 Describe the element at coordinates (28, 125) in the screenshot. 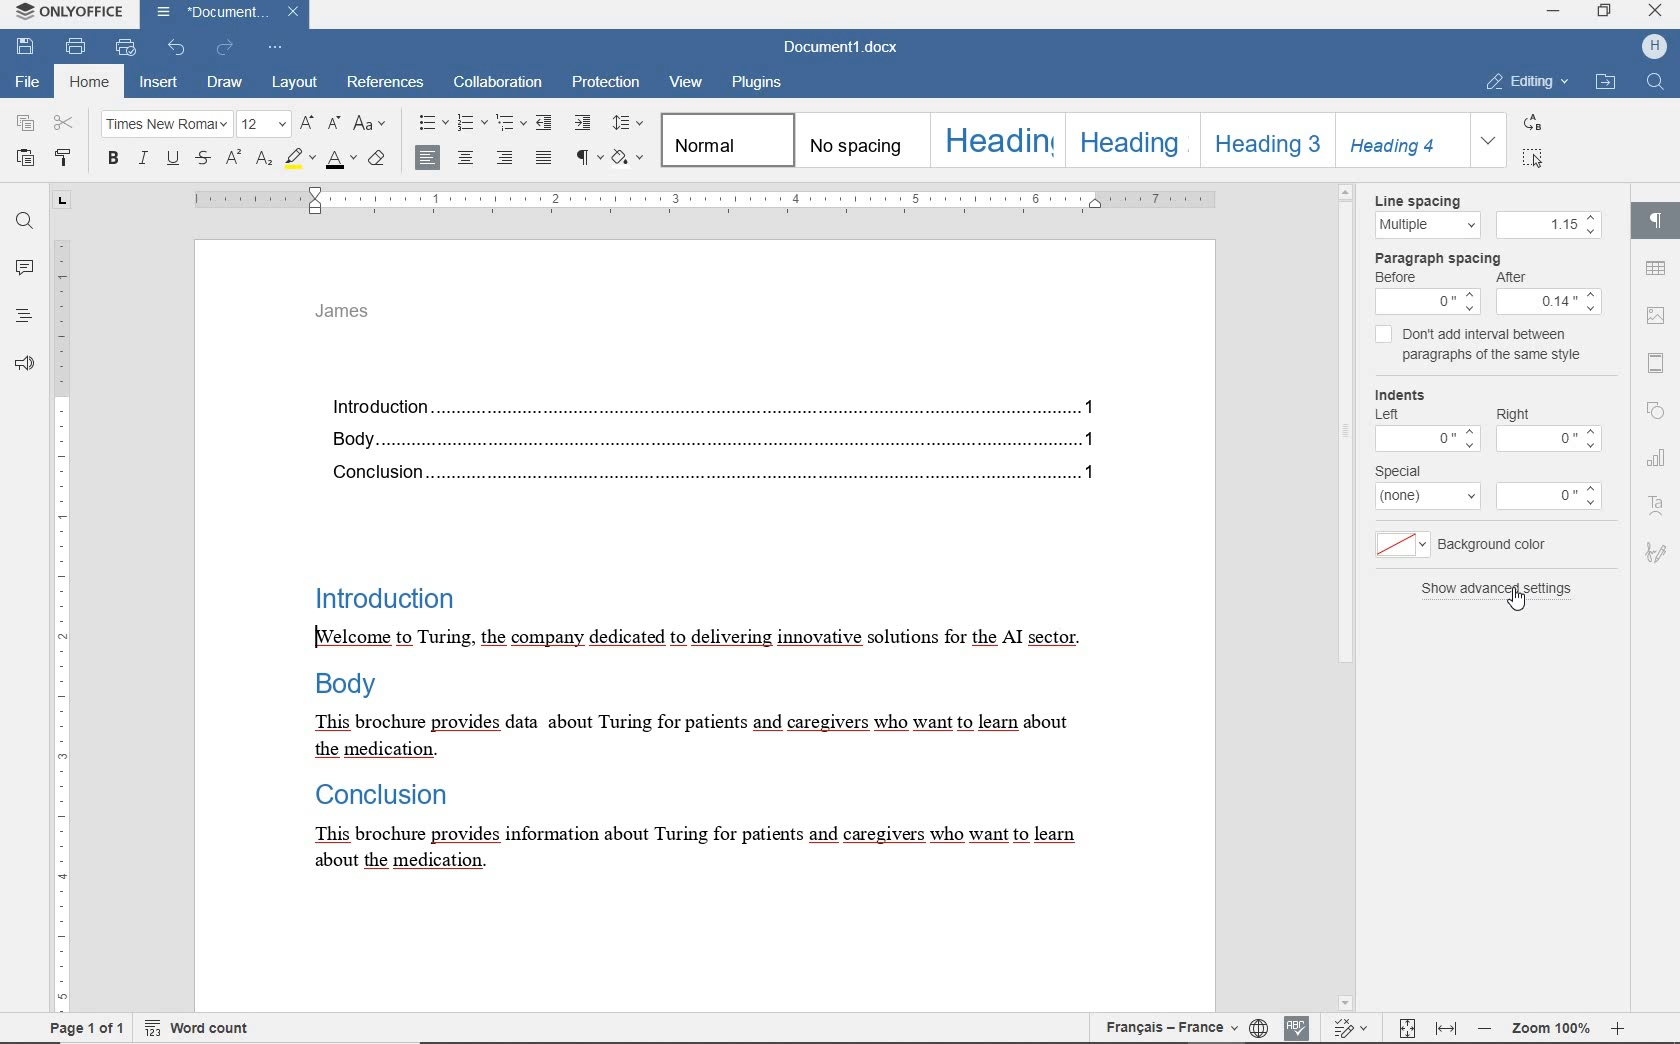

I see `copy` at that location.